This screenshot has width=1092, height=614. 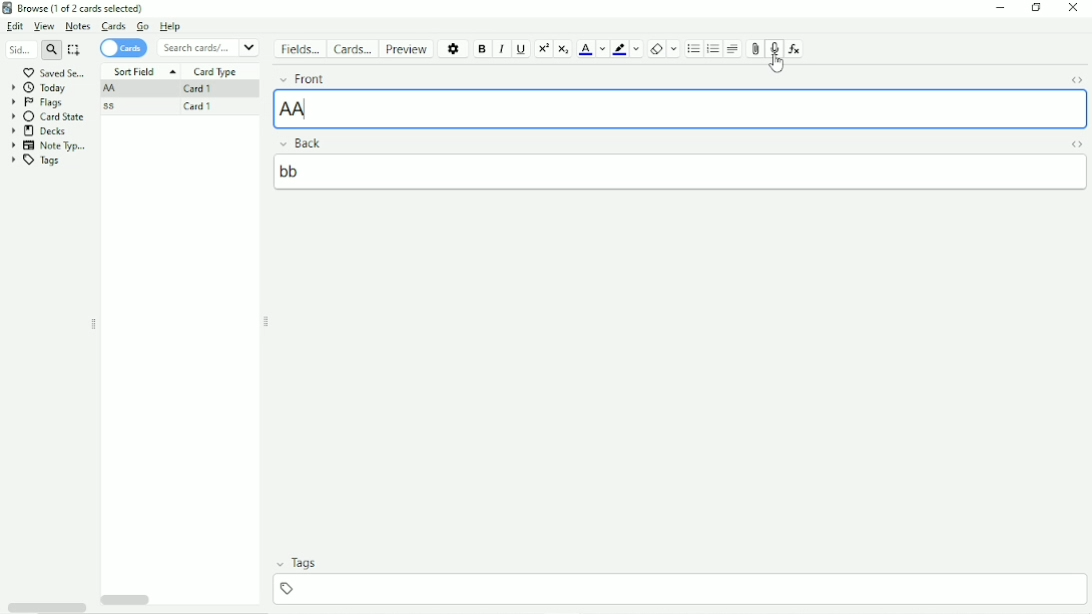 I want to click on Text color, so click(x=586, y=49).